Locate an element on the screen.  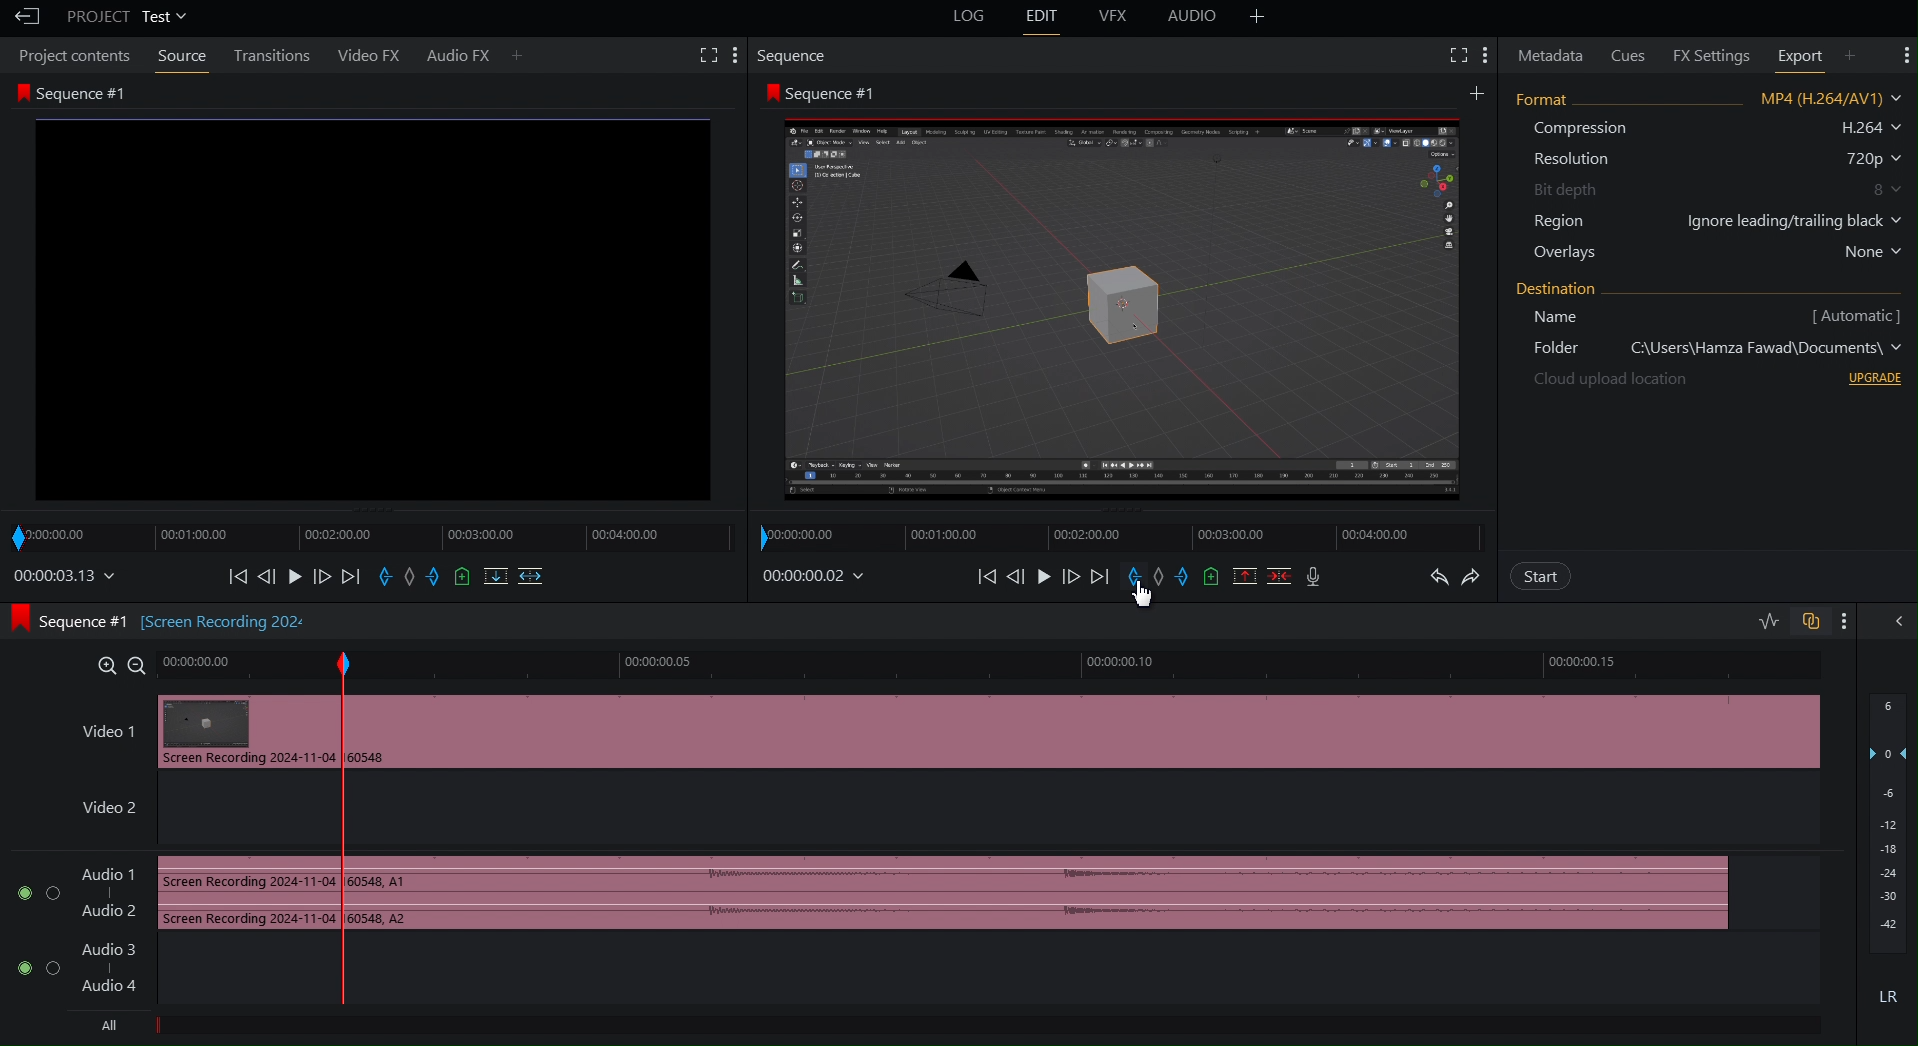
Video Clip is located at coordinates (1098, 739).